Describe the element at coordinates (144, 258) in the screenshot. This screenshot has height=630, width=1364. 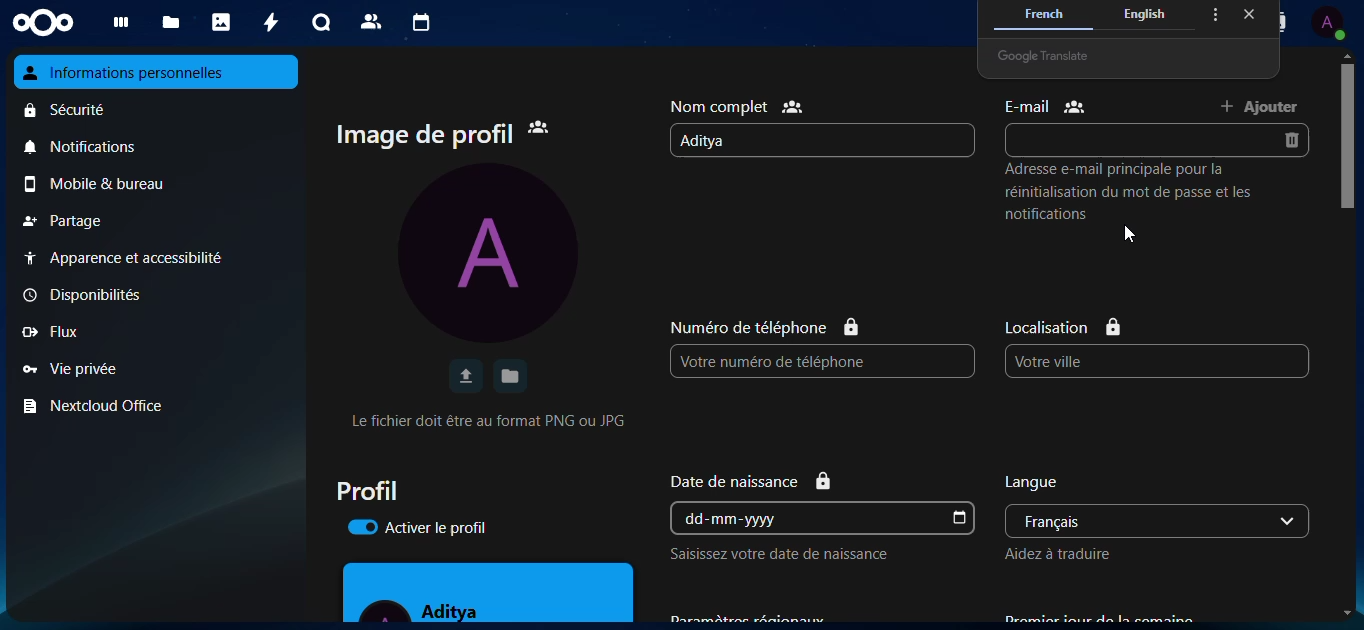
I see `appearance et accessibilite` at that location.